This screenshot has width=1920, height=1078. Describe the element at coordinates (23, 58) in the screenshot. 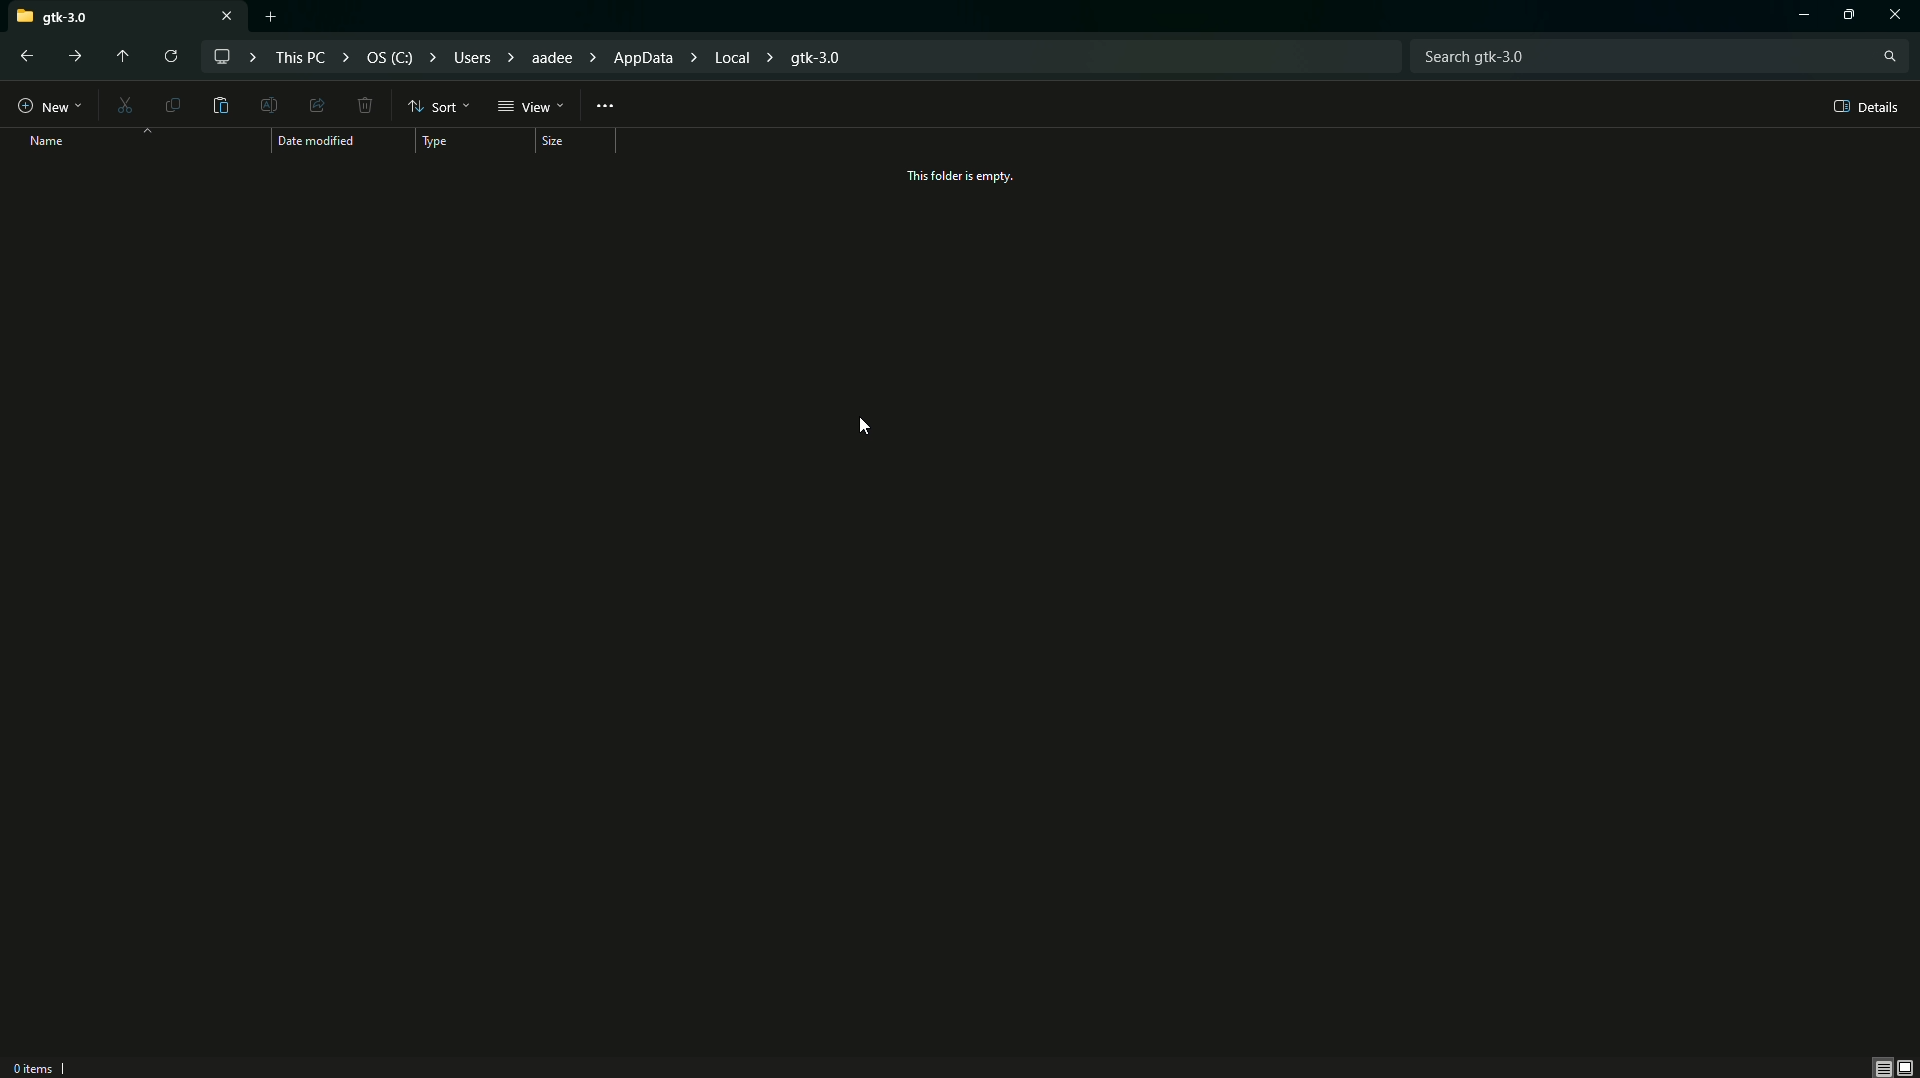

I see `Back` at that location.